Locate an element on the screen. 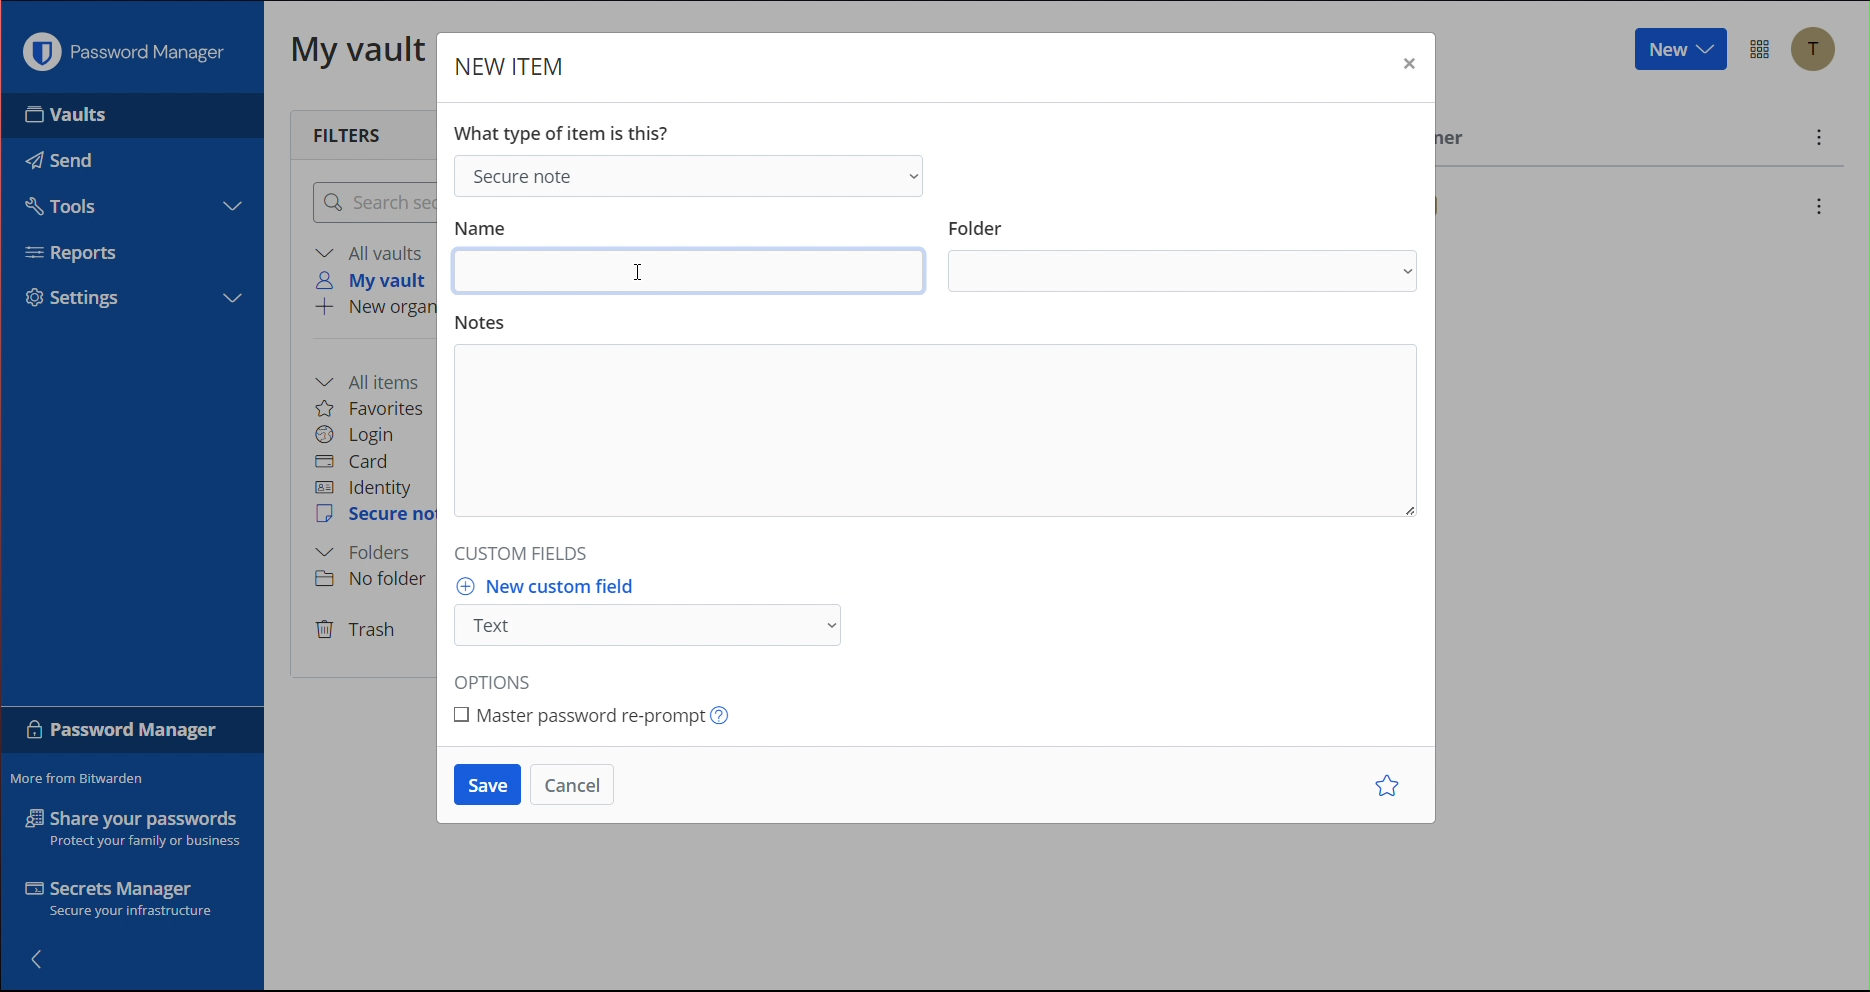  Text (dropdown) is located at coordinates (654, 625).